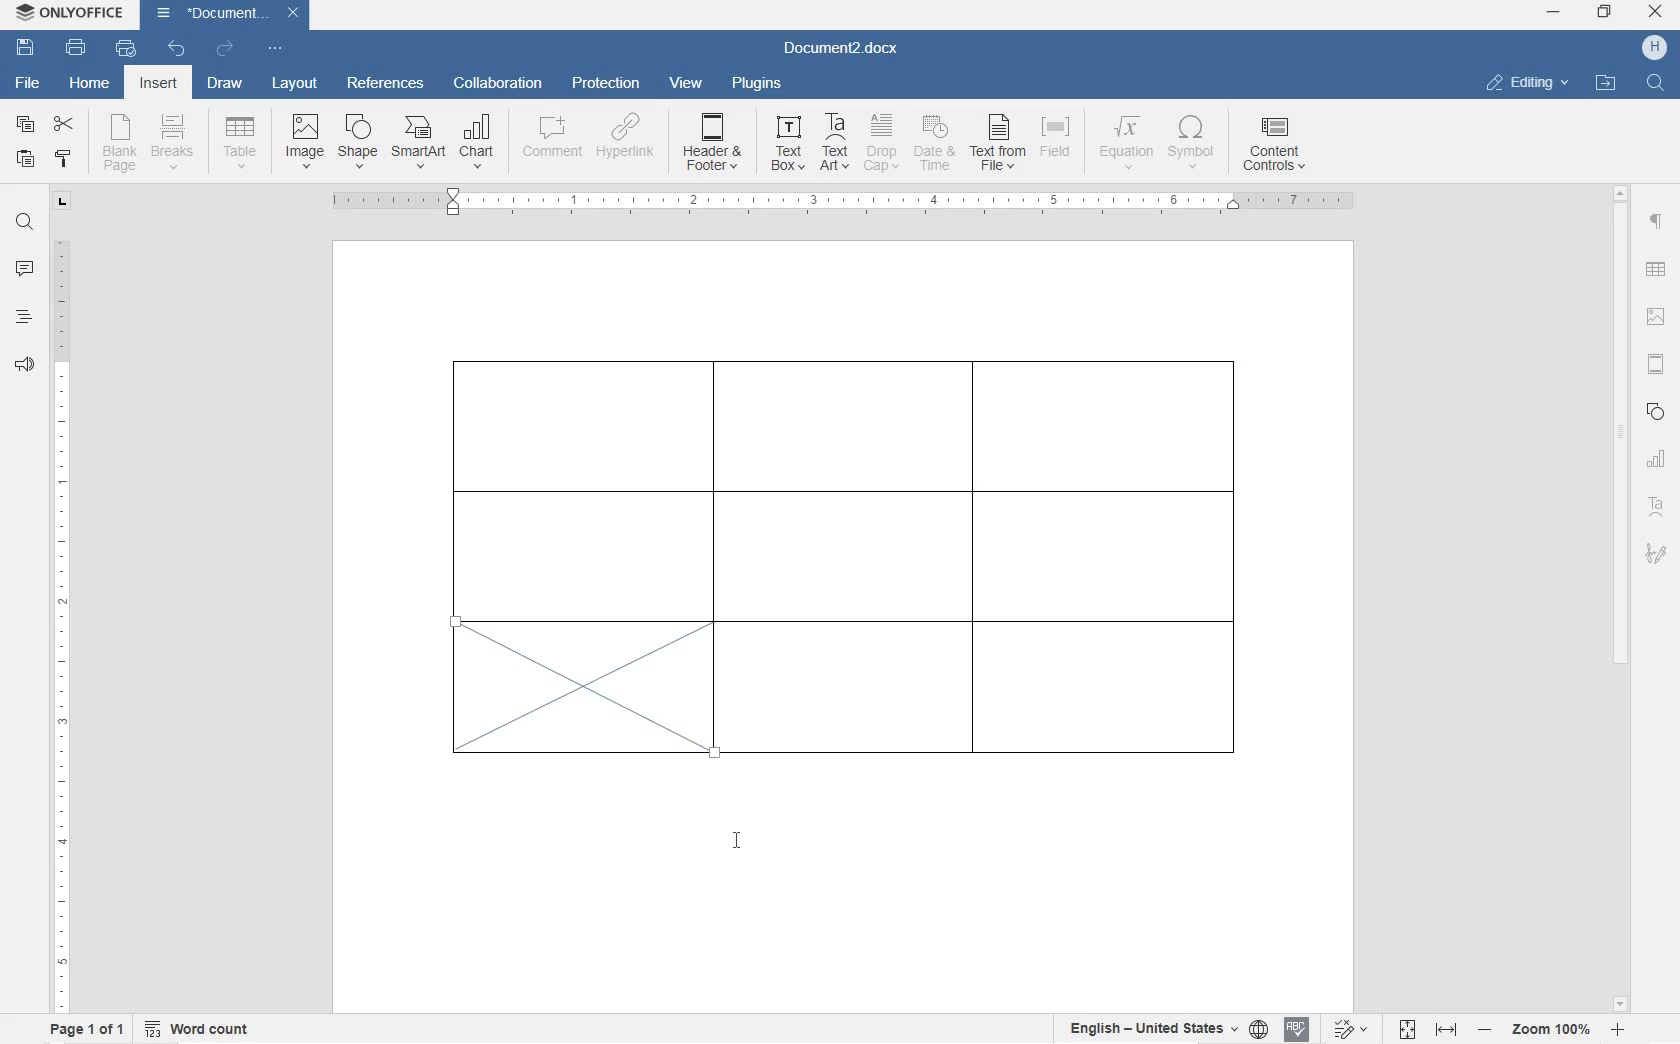  I want to click on ruler, so click(851, 204).